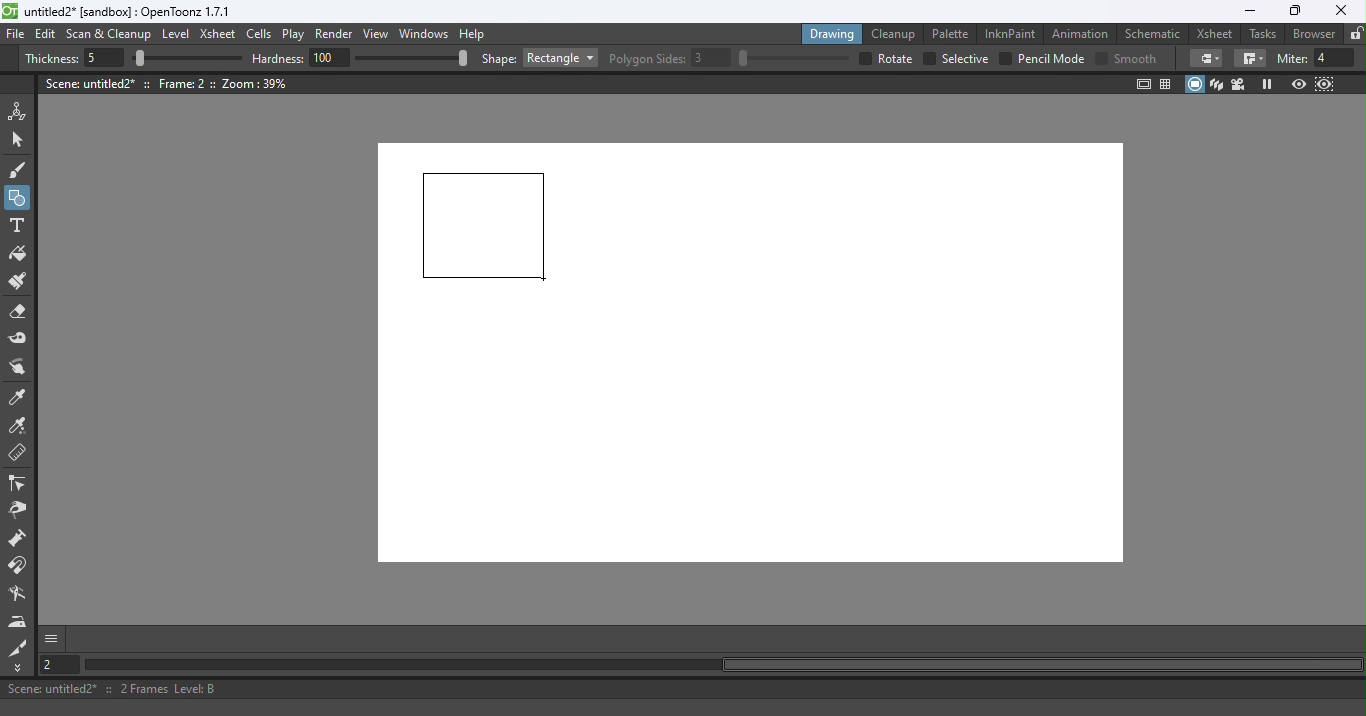 This screenshot has width=1366, height=716. What do you see at coordinates (19, 668) in the screenshot?
I see `More Tools` at bounding box center [19, 668].